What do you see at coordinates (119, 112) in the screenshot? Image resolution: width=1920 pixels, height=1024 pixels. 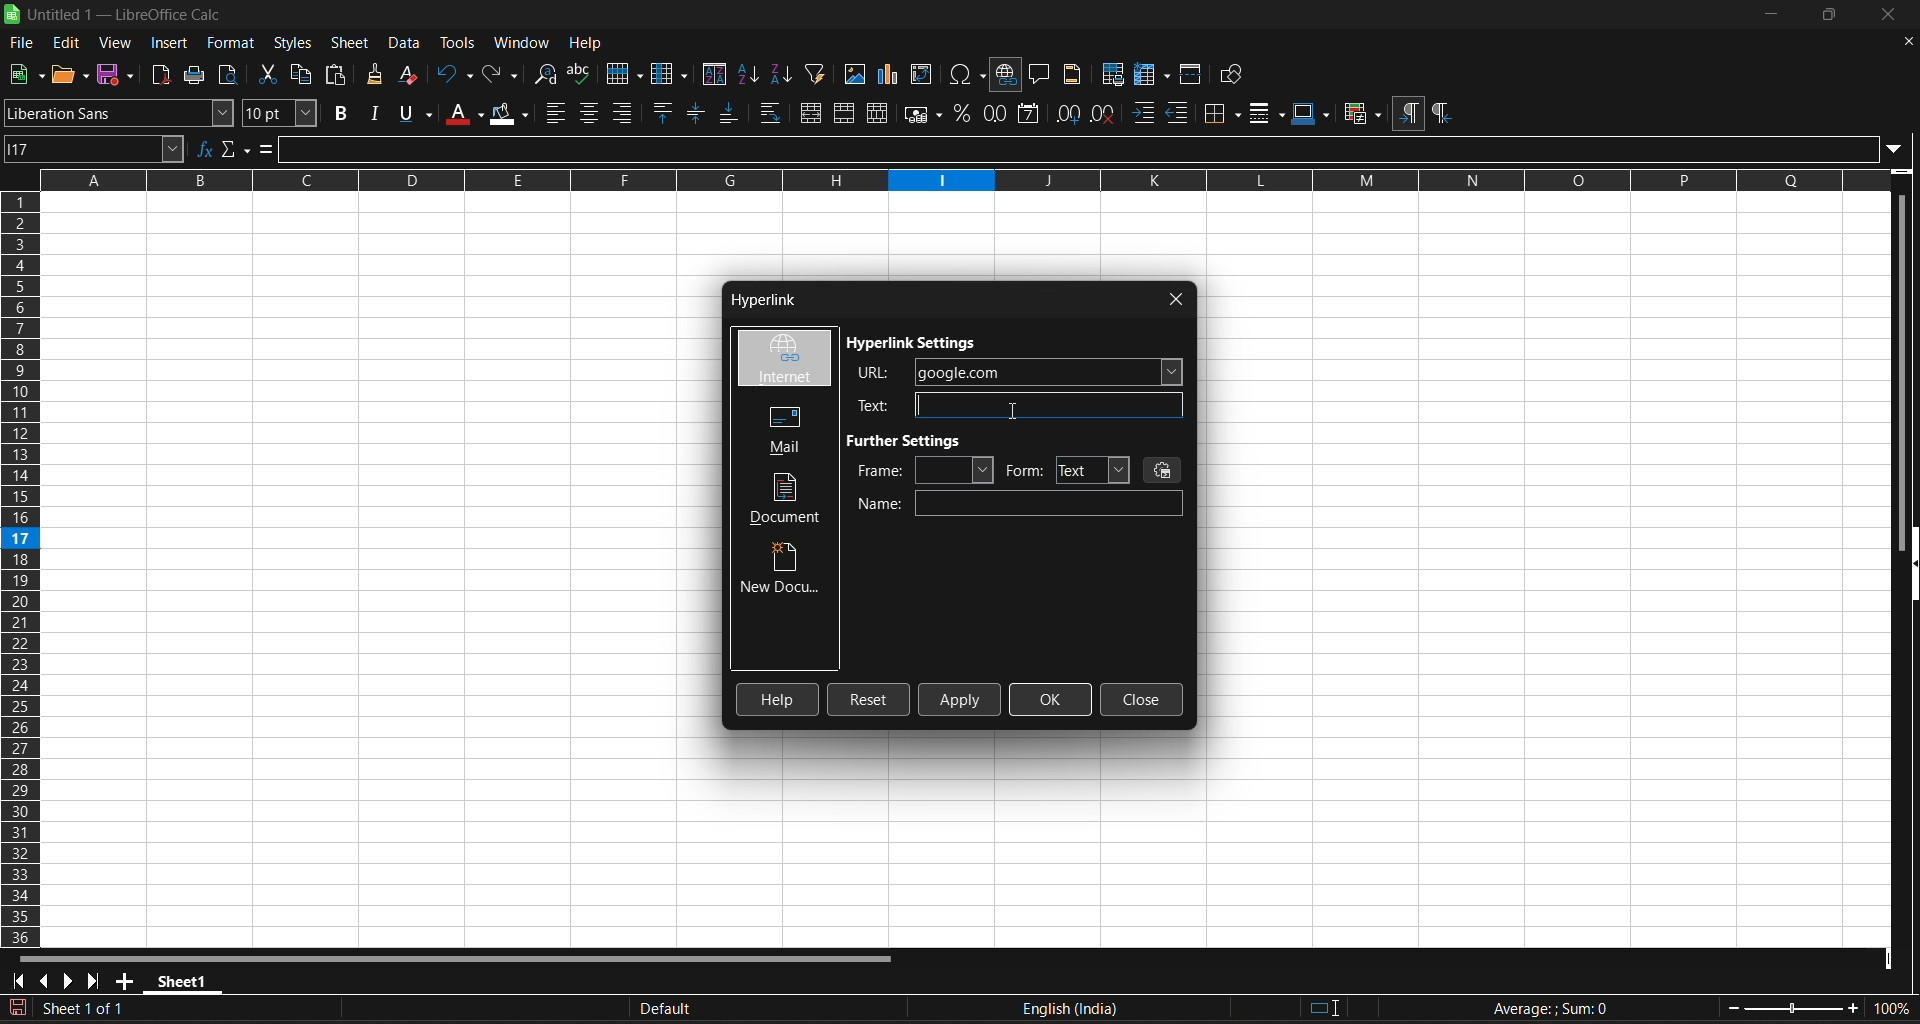 I see `font name` at bounding box center [119, 112].